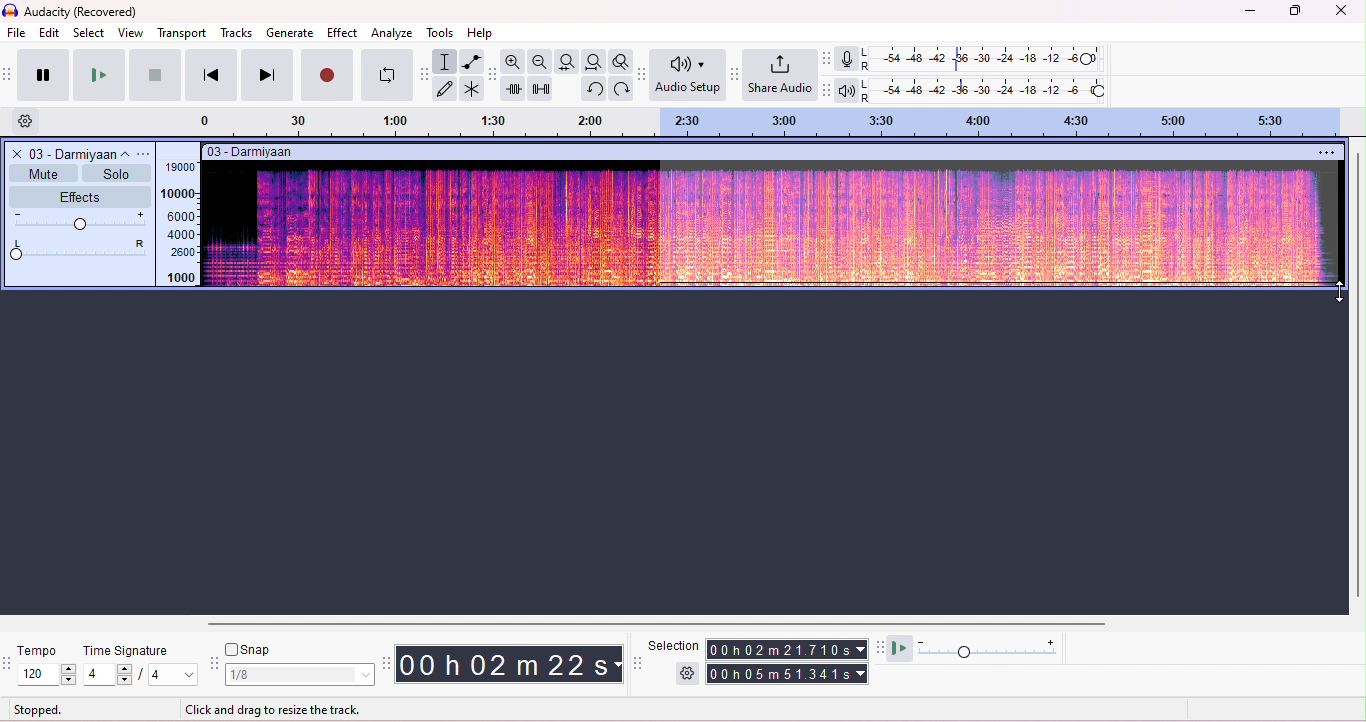 The height and width of the screenshot is (722, 1366). I want to click on zoom toggle, so click(618, 61).